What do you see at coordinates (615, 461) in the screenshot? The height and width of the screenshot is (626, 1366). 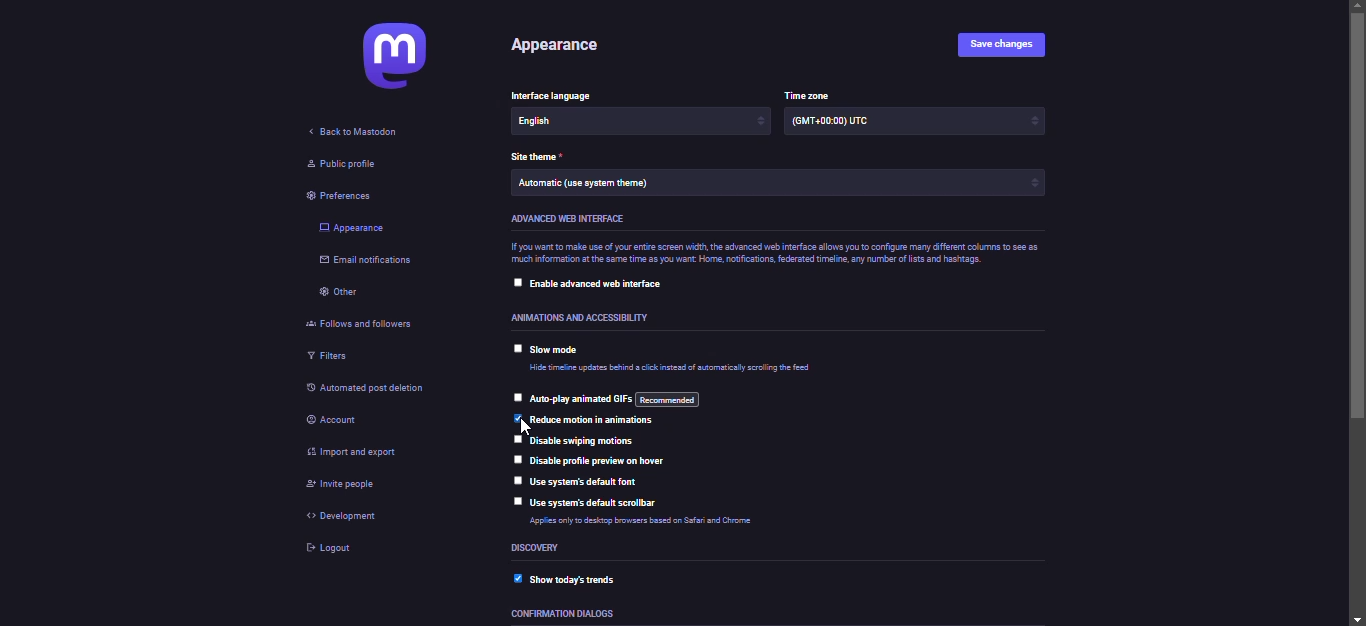 I see `disable profile preview on hover` at bounding box center [615, 461].